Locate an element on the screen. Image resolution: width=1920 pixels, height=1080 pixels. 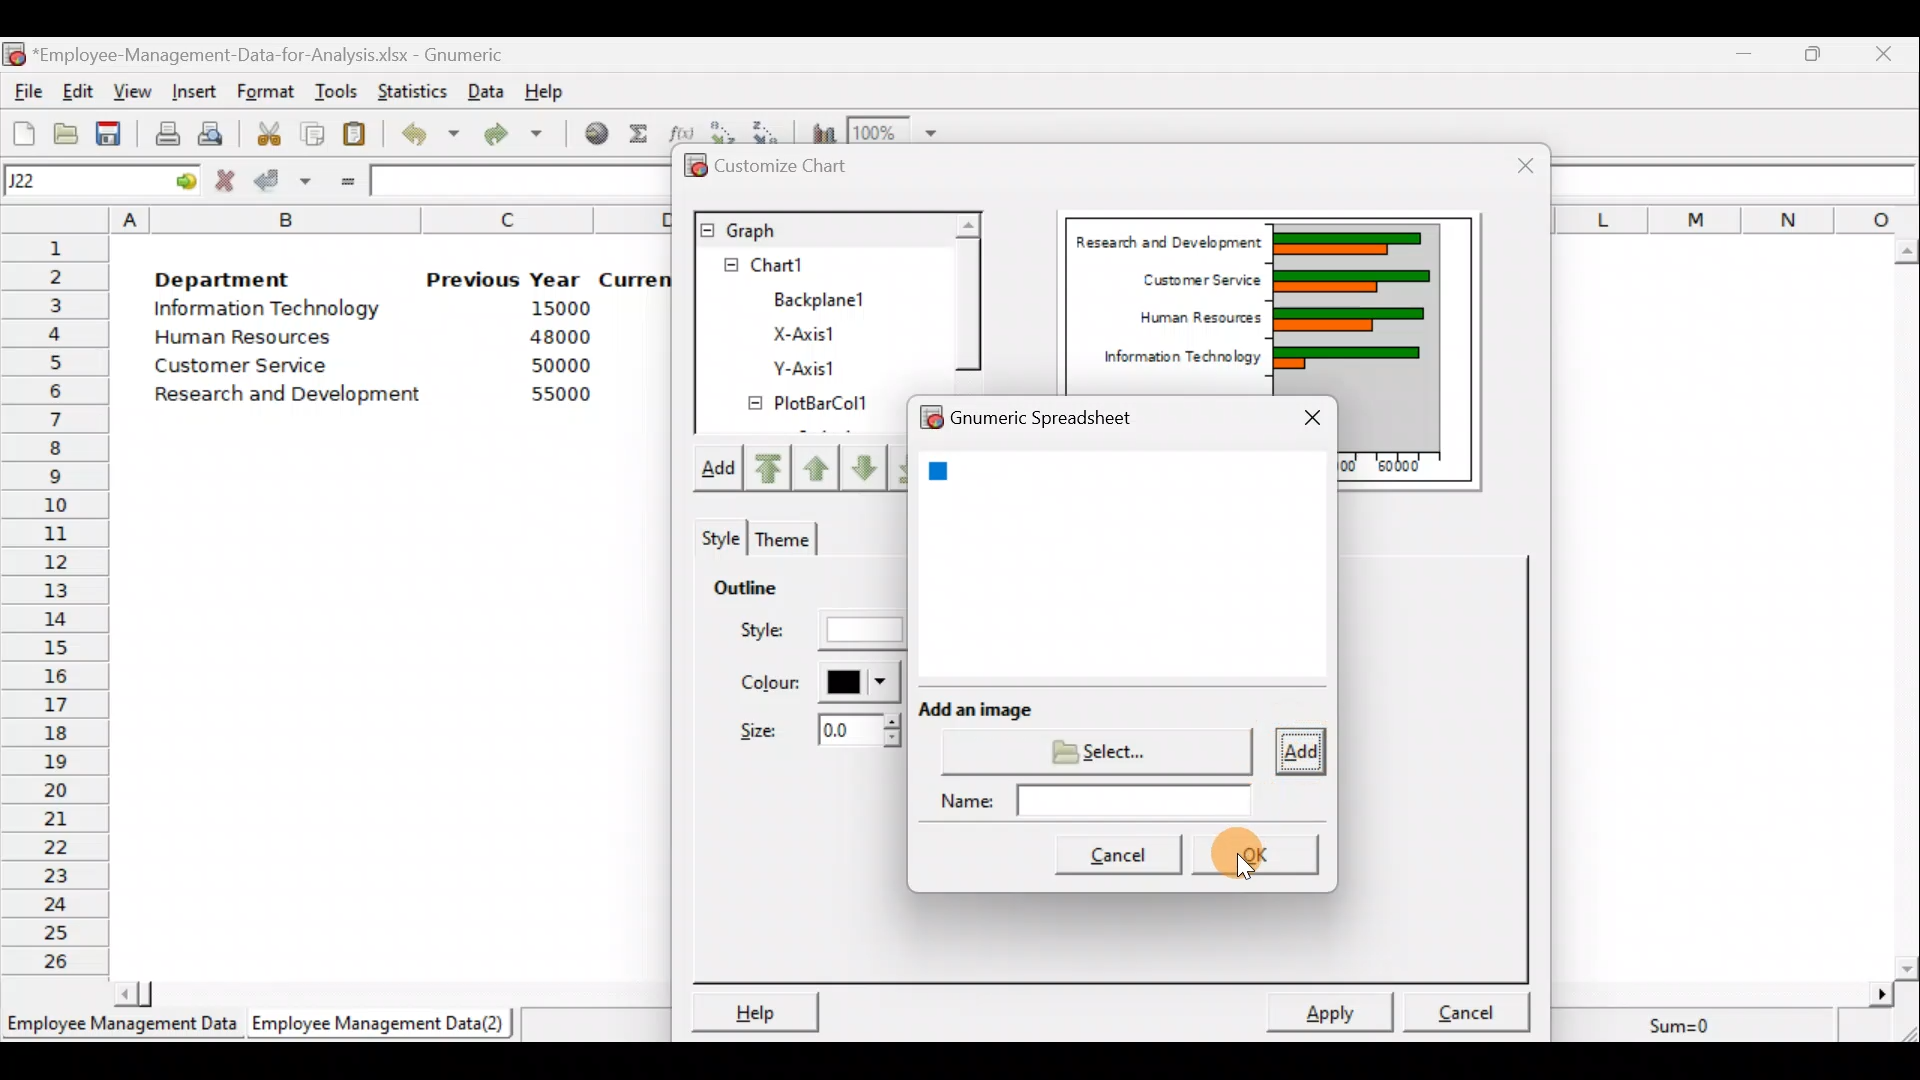
Scroll bar is located at coordinates (1908, 602).